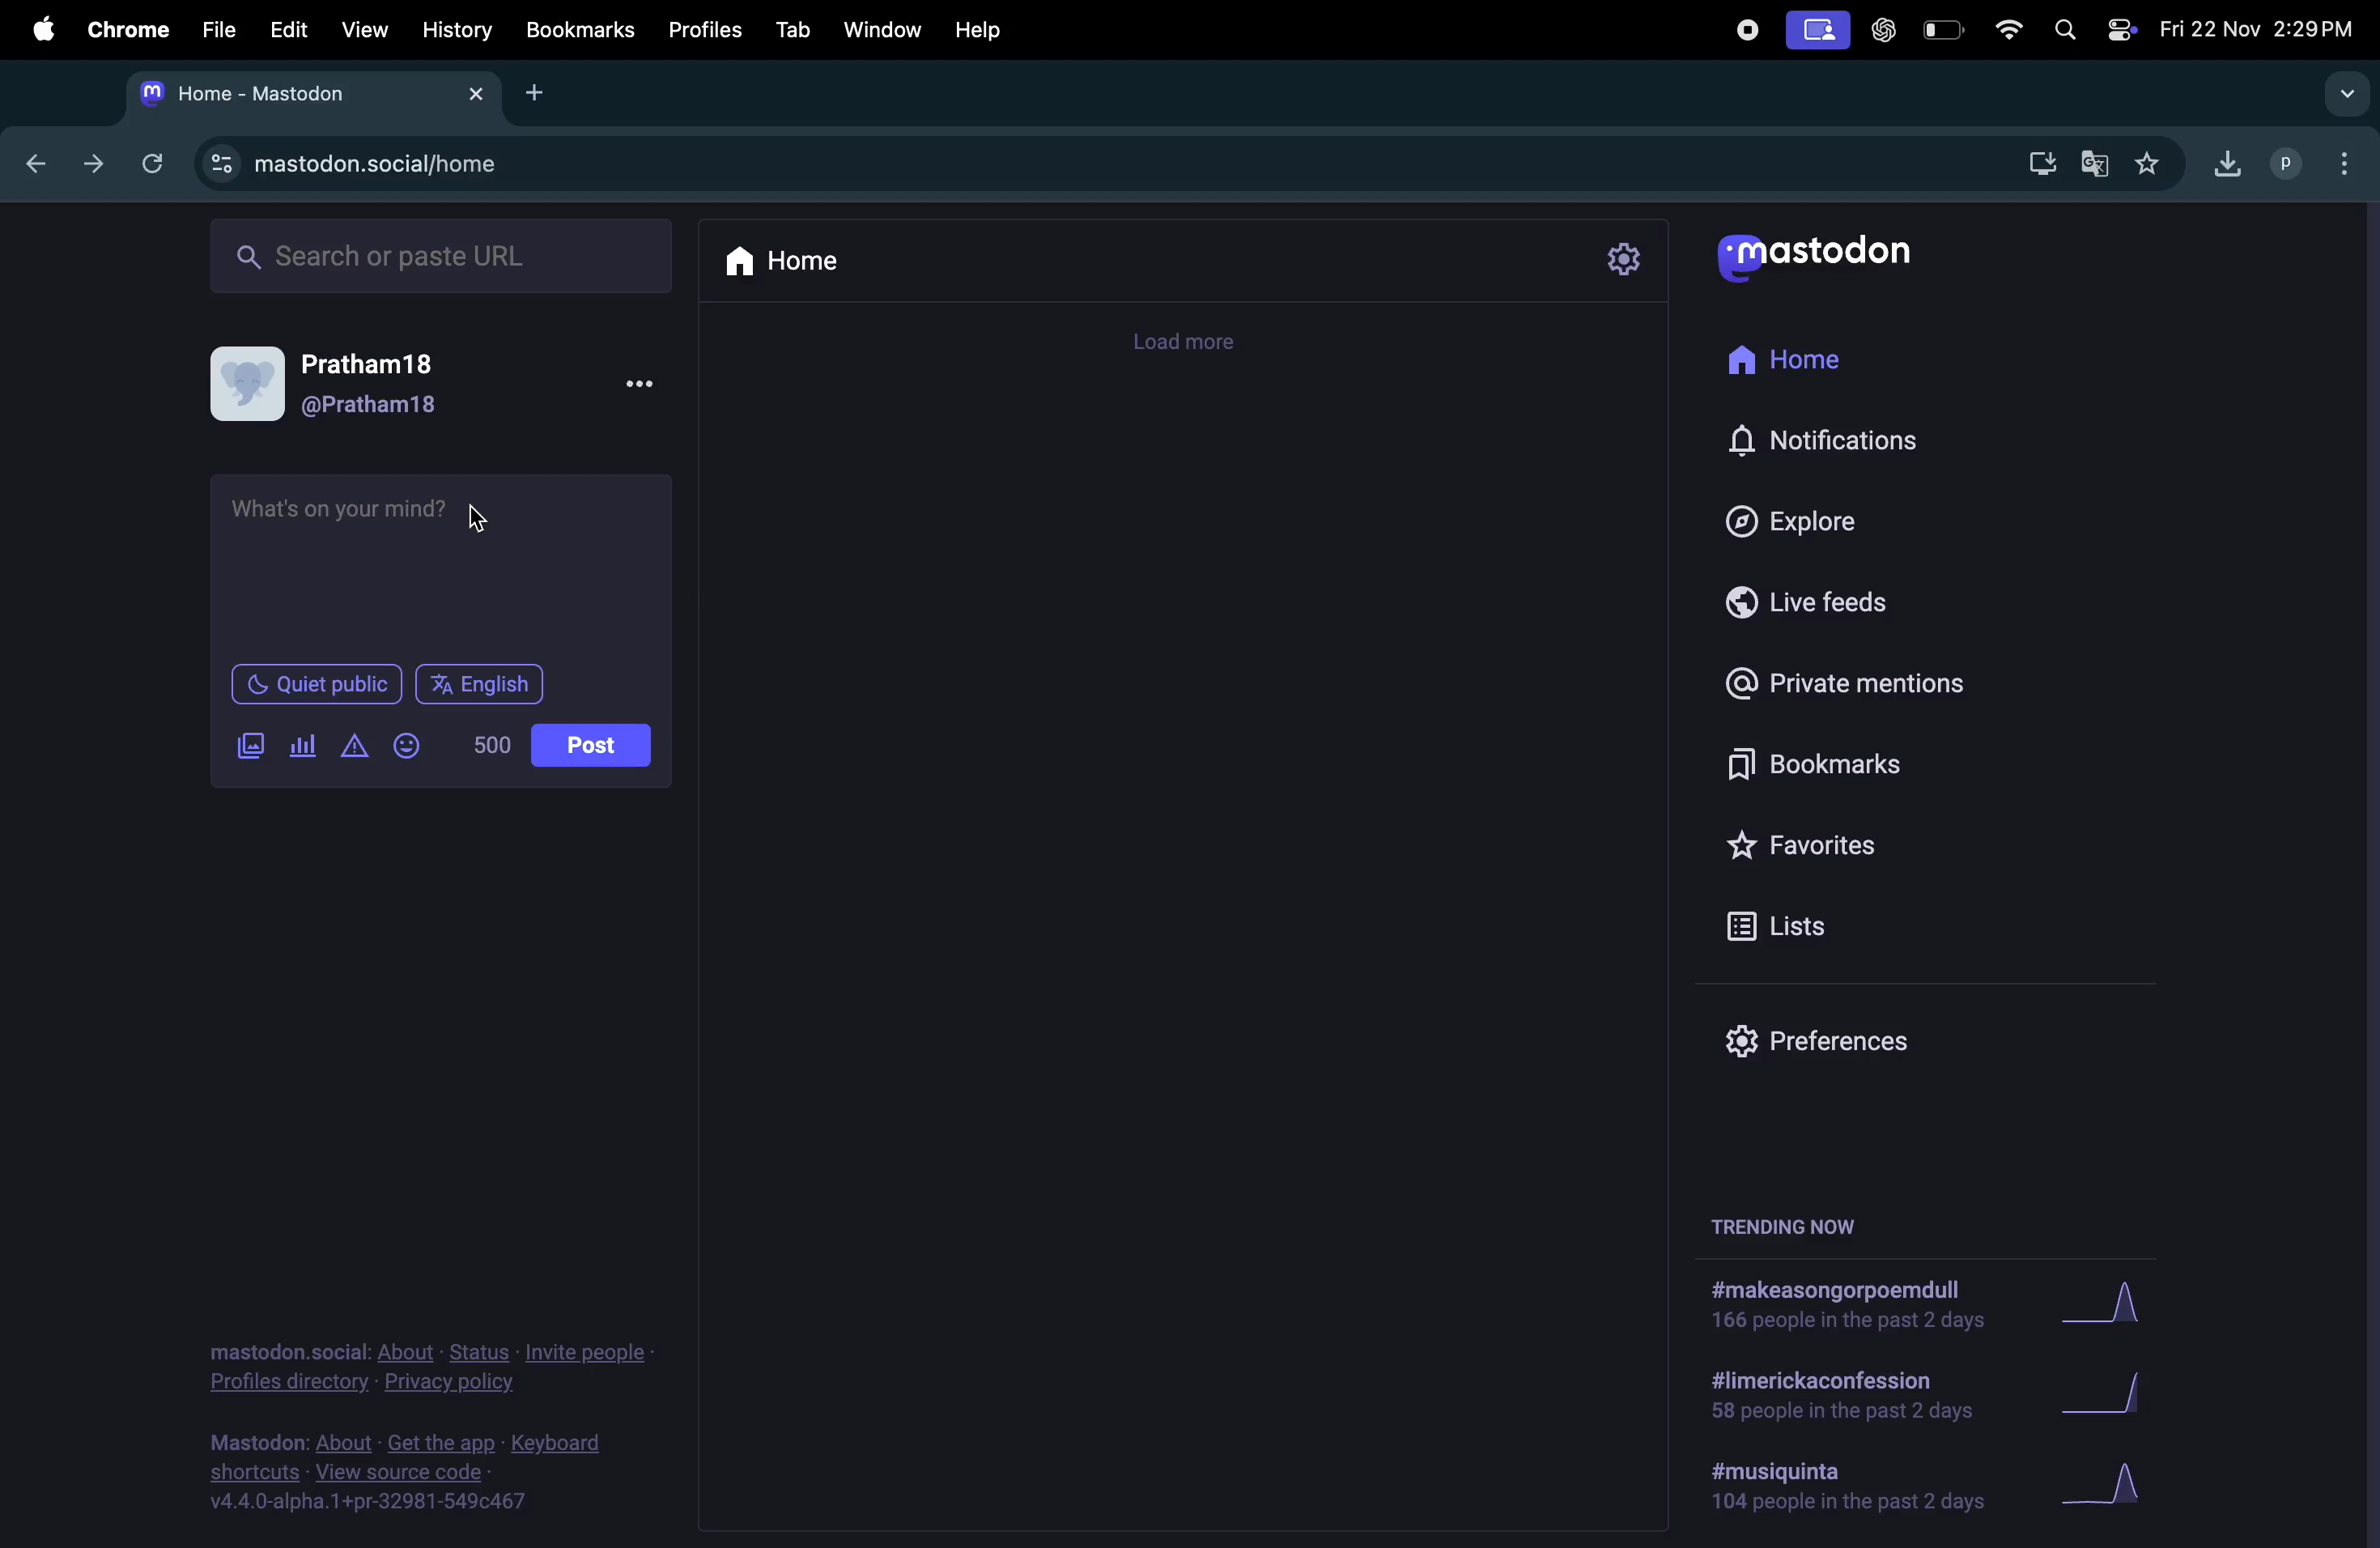 The image size is (2380, 1548). What do you see at coordinates (2226, 165) in the screenshot?
I see `downloads` at bounding box center [2226, 165].